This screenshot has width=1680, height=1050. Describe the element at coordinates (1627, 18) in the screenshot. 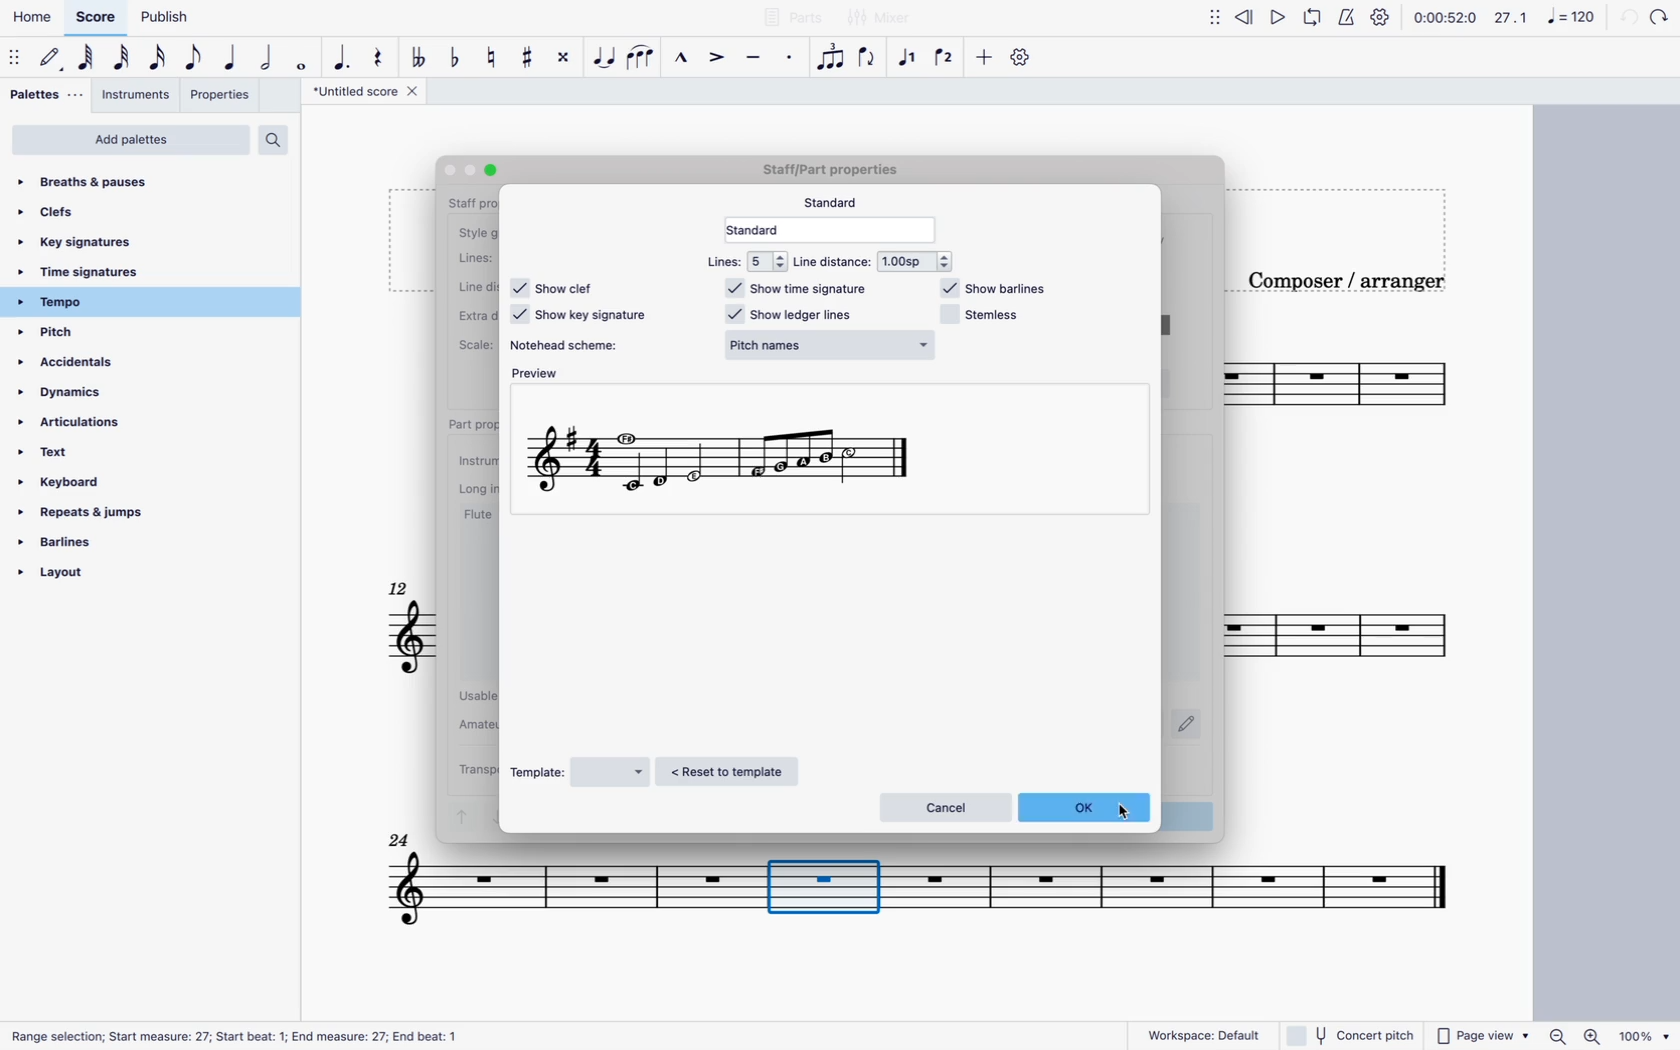

I see `back` at that location.